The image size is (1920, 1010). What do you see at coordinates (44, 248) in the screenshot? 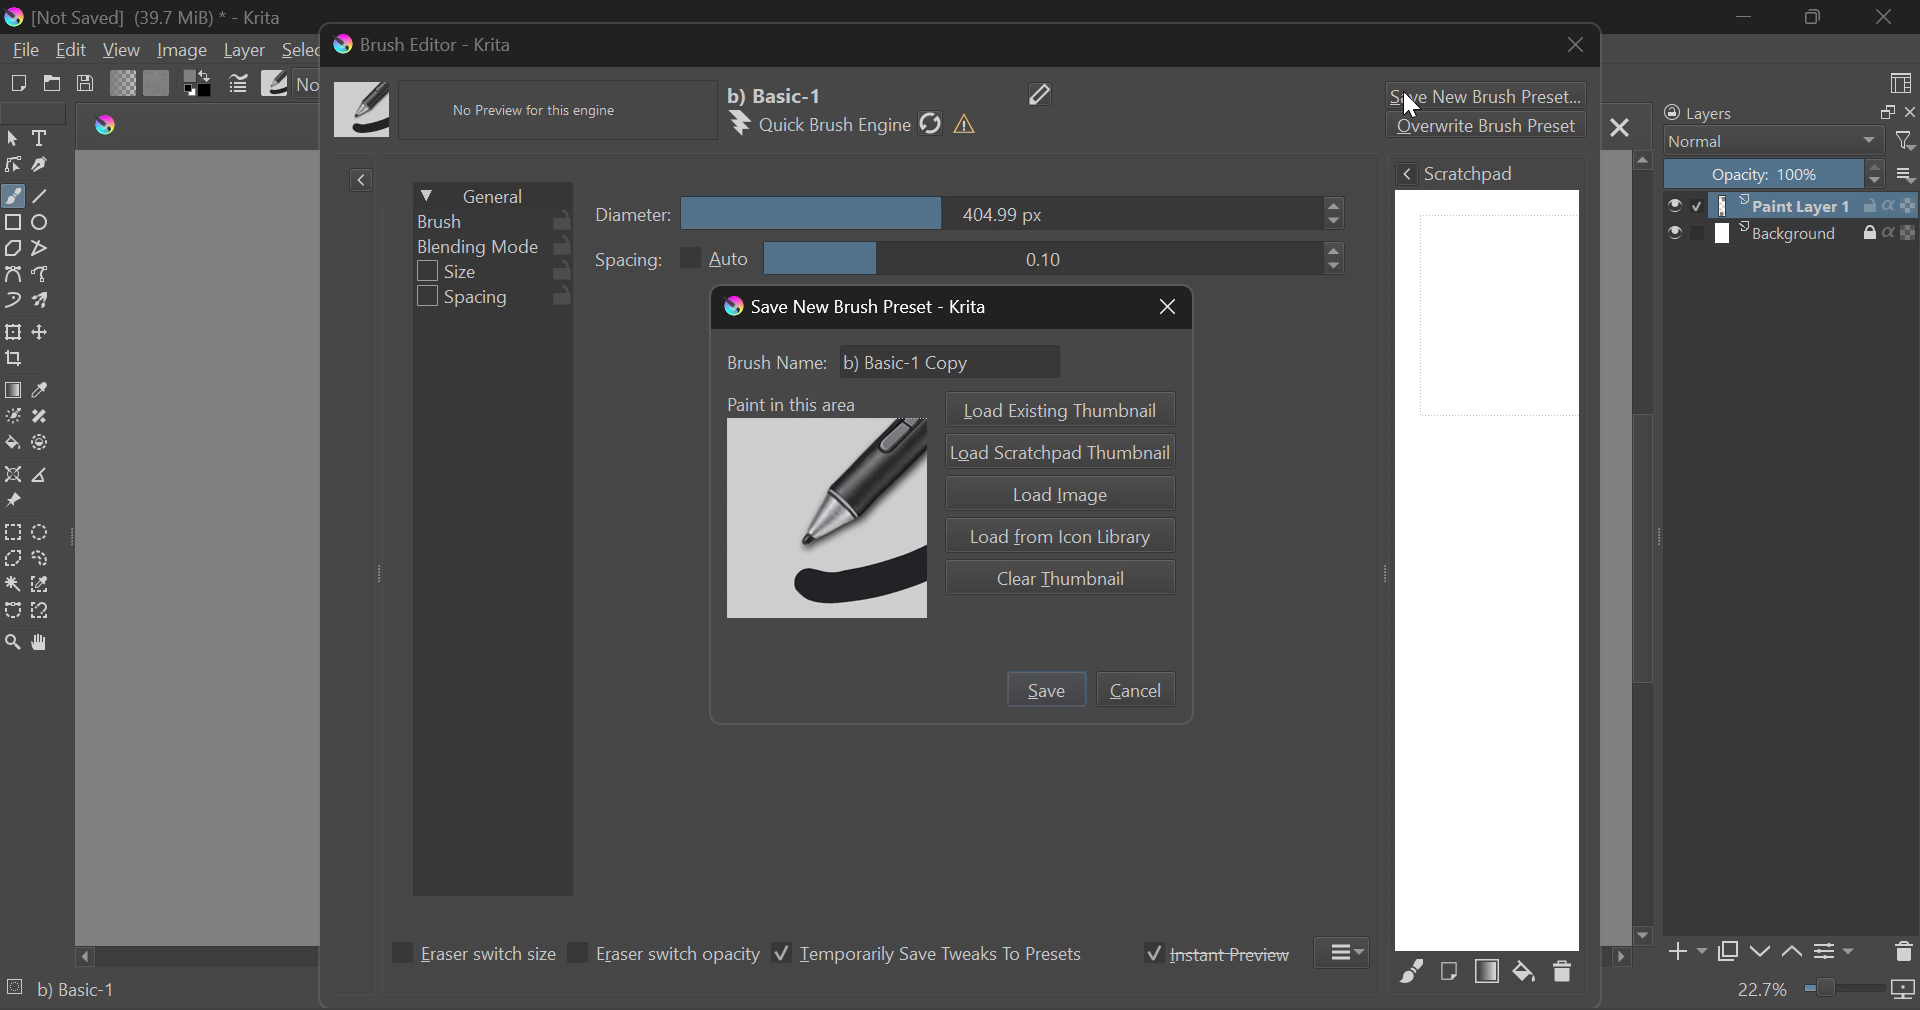
I see `Polyline` at bounding box center [44, 248].